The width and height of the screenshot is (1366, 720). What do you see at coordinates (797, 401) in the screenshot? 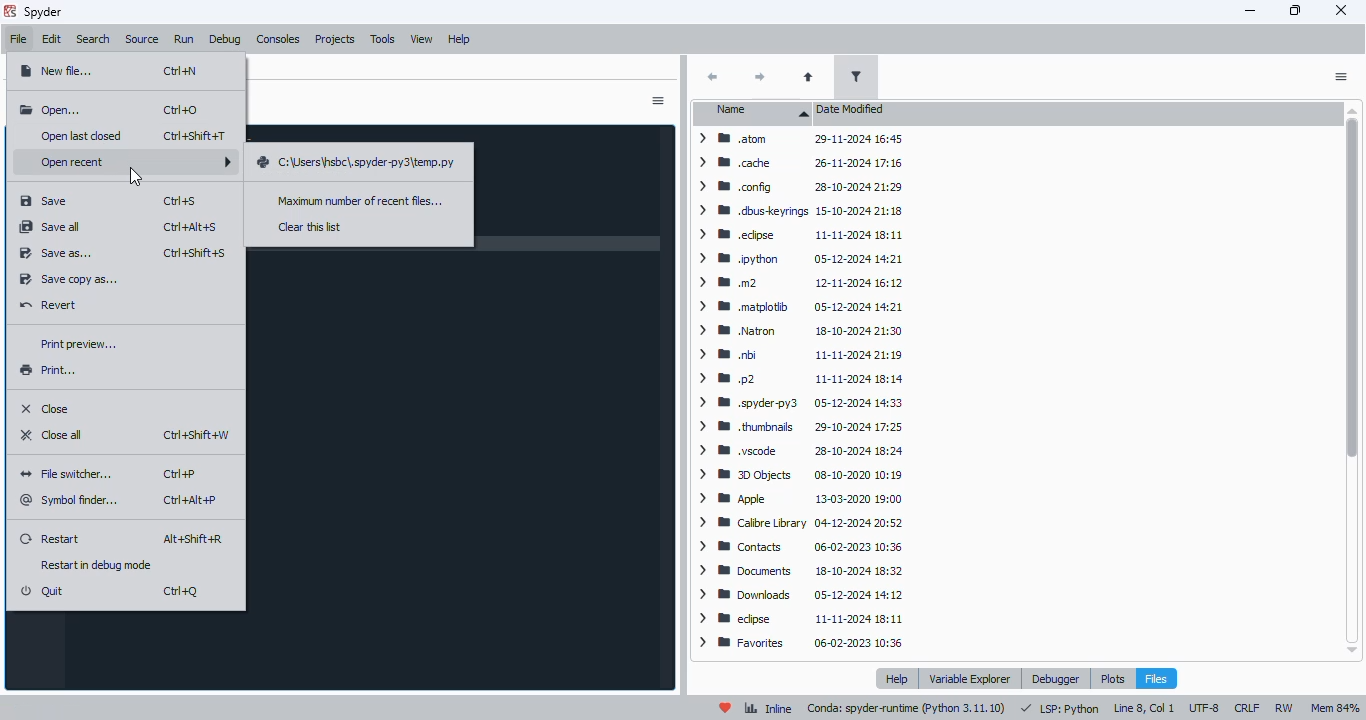
I see `> B .spyderpy3 05-12-2024 14:33` at bounding box center [797, 401].